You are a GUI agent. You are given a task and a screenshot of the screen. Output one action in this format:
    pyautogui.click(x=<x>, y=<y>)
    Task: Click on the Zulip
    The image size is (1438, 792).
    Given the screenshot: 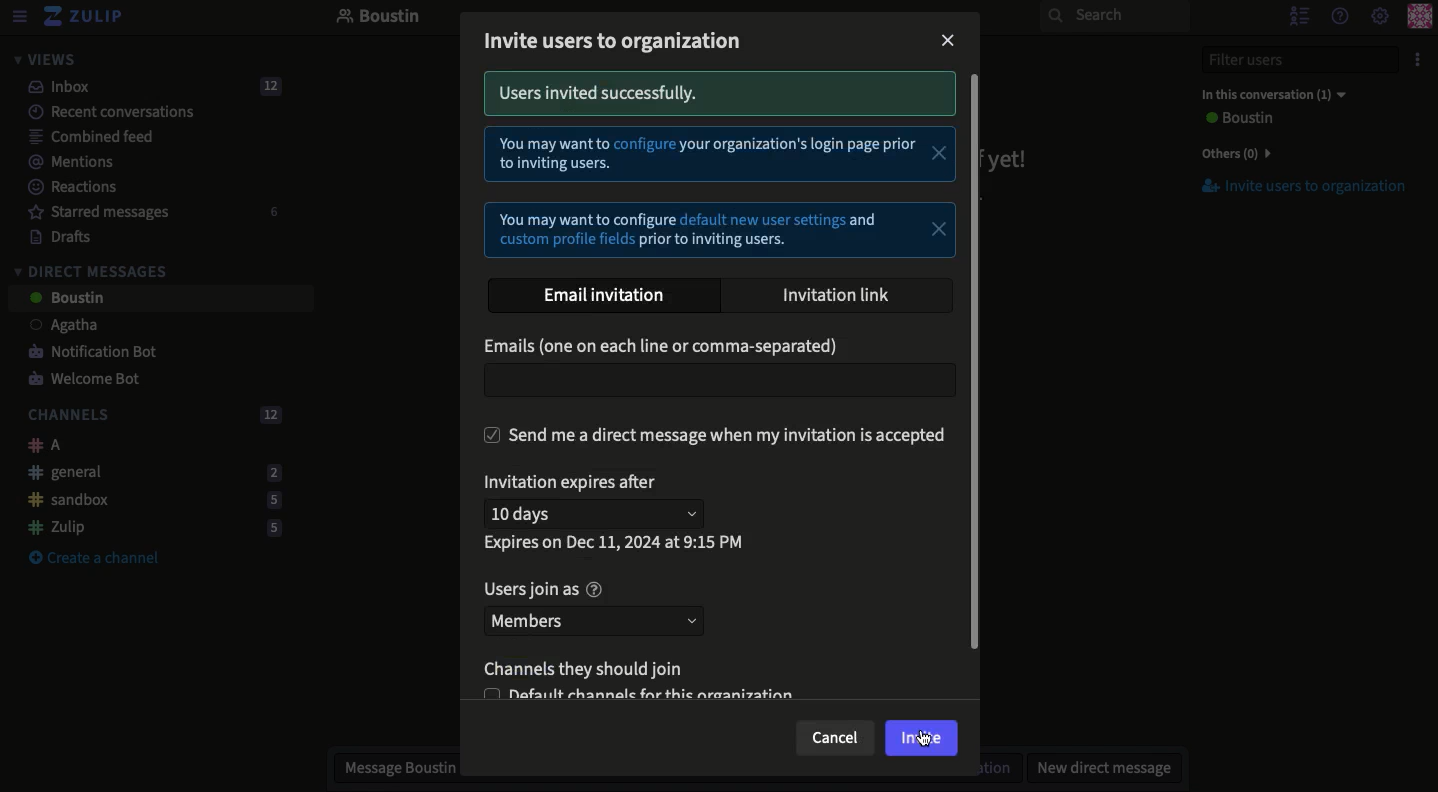 What is the action you would take?
    pyautogui.click(x=85, y=17)
    